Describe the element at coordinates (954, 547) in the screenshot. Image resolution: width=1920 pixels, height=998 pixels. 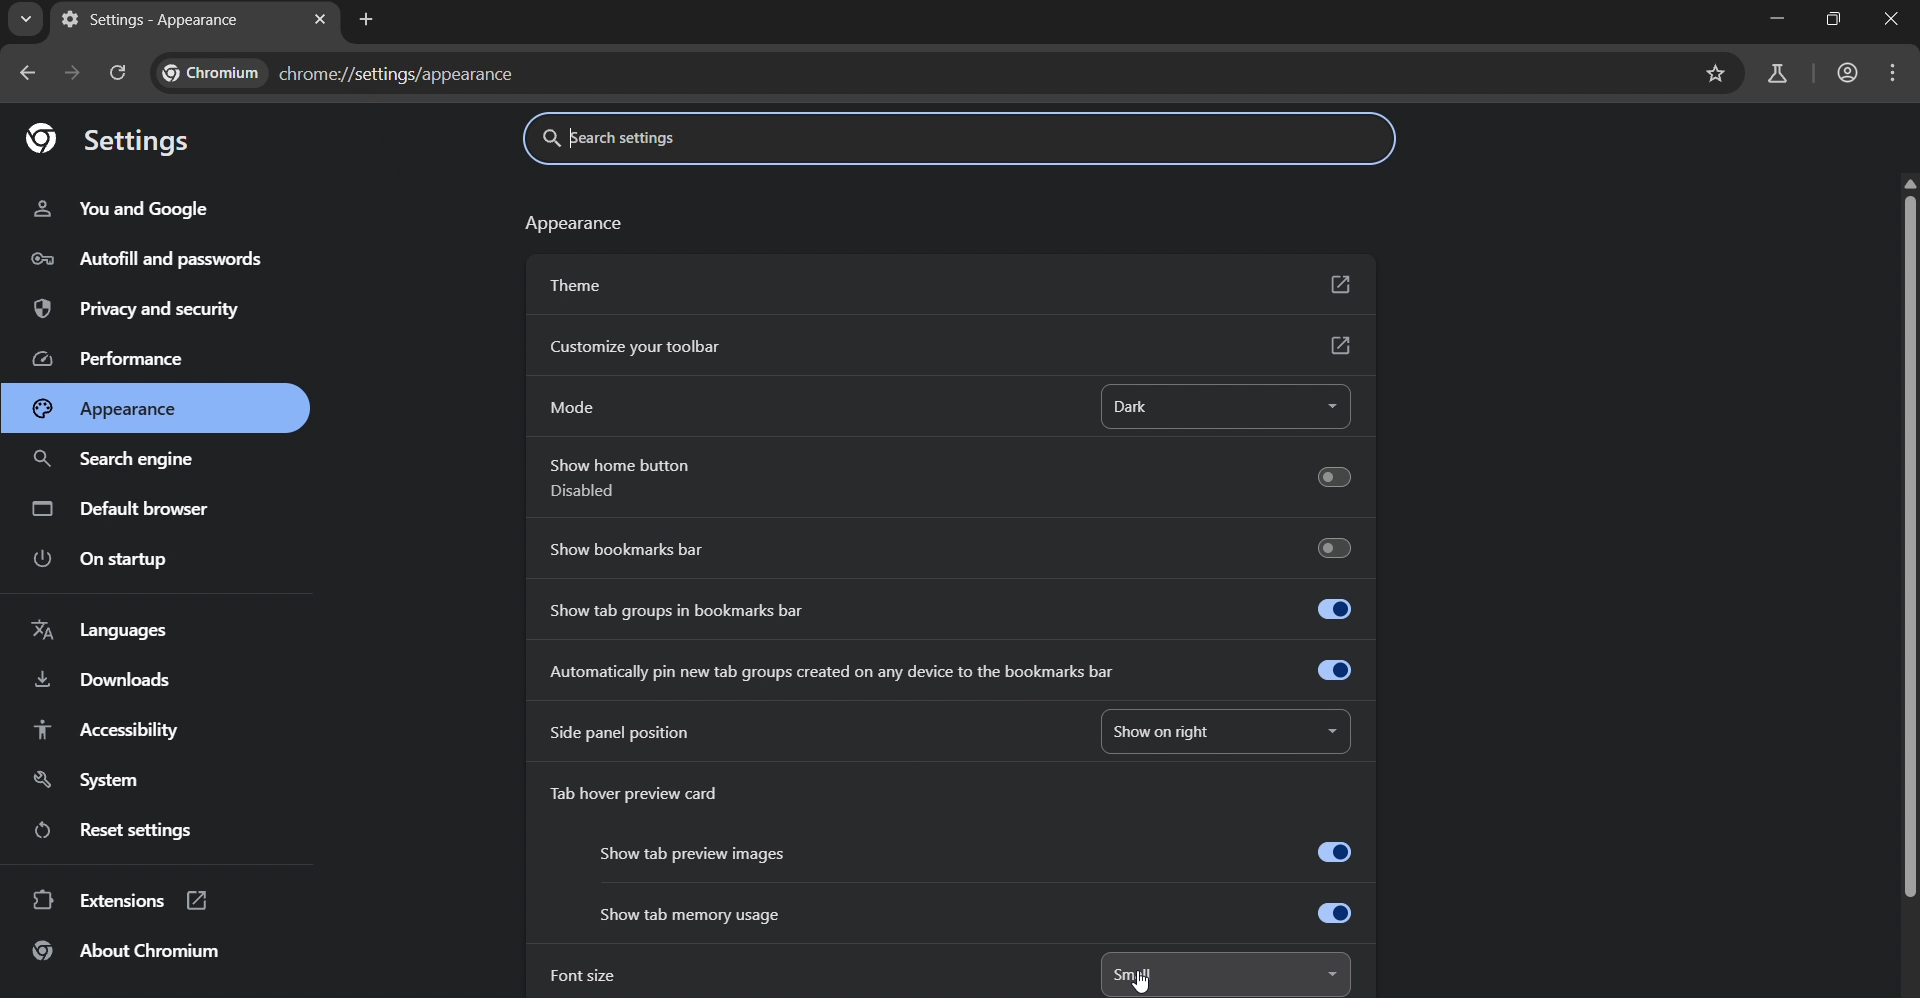
I see `show bookmarks bar` at that location.